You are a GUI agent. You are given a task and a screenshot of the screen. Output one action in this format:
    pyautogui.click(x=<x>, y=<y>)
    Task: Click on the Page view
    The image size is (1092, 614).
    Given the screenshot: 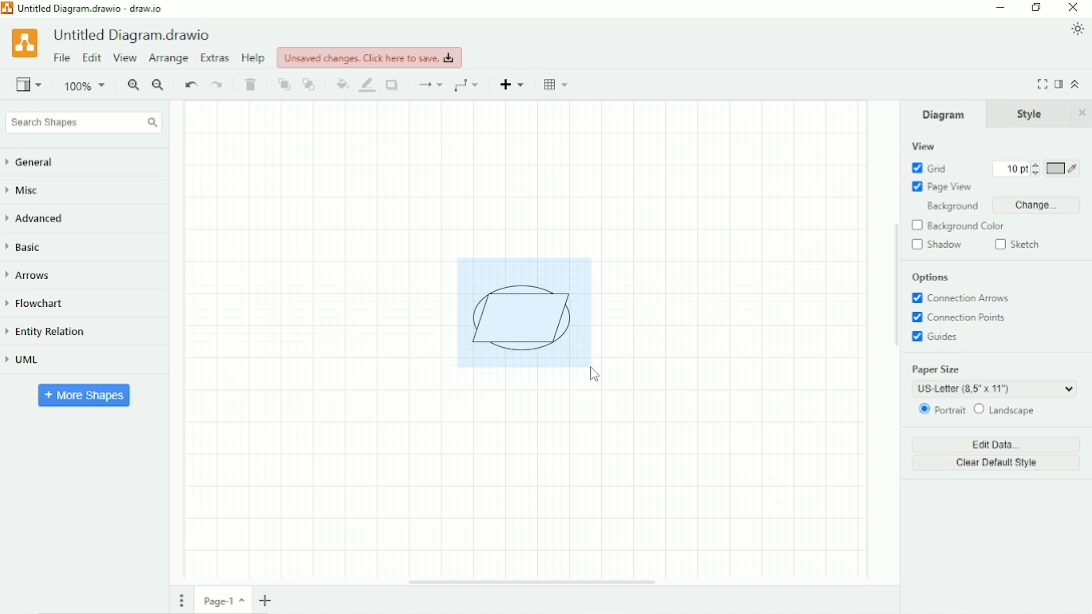 What is the action you would take?
    pyautogui.click(x=942, y=187)
    